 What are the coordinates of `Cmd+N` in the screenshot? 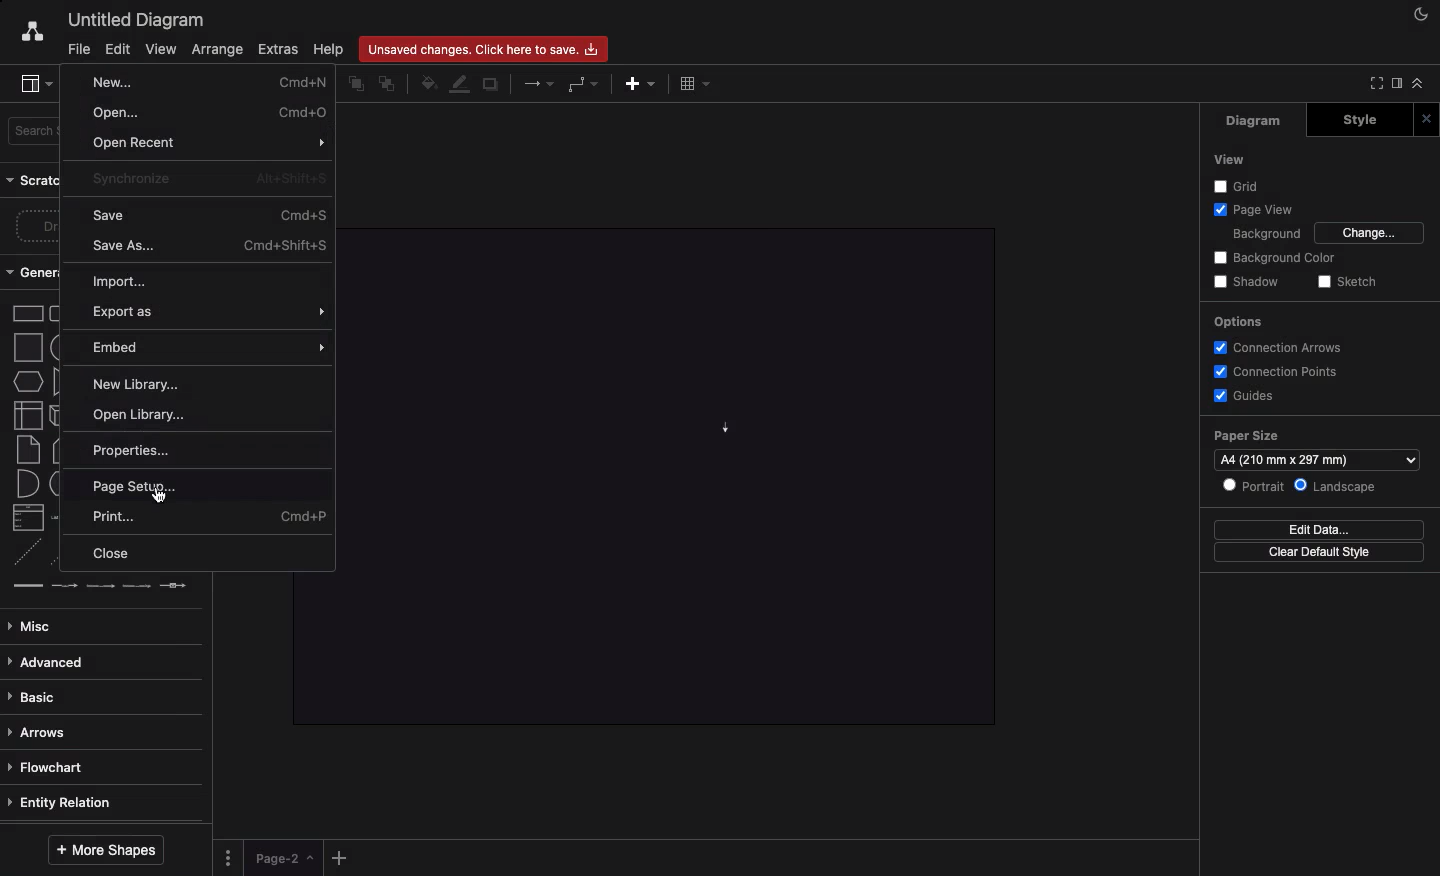 It's located at (301, 84).